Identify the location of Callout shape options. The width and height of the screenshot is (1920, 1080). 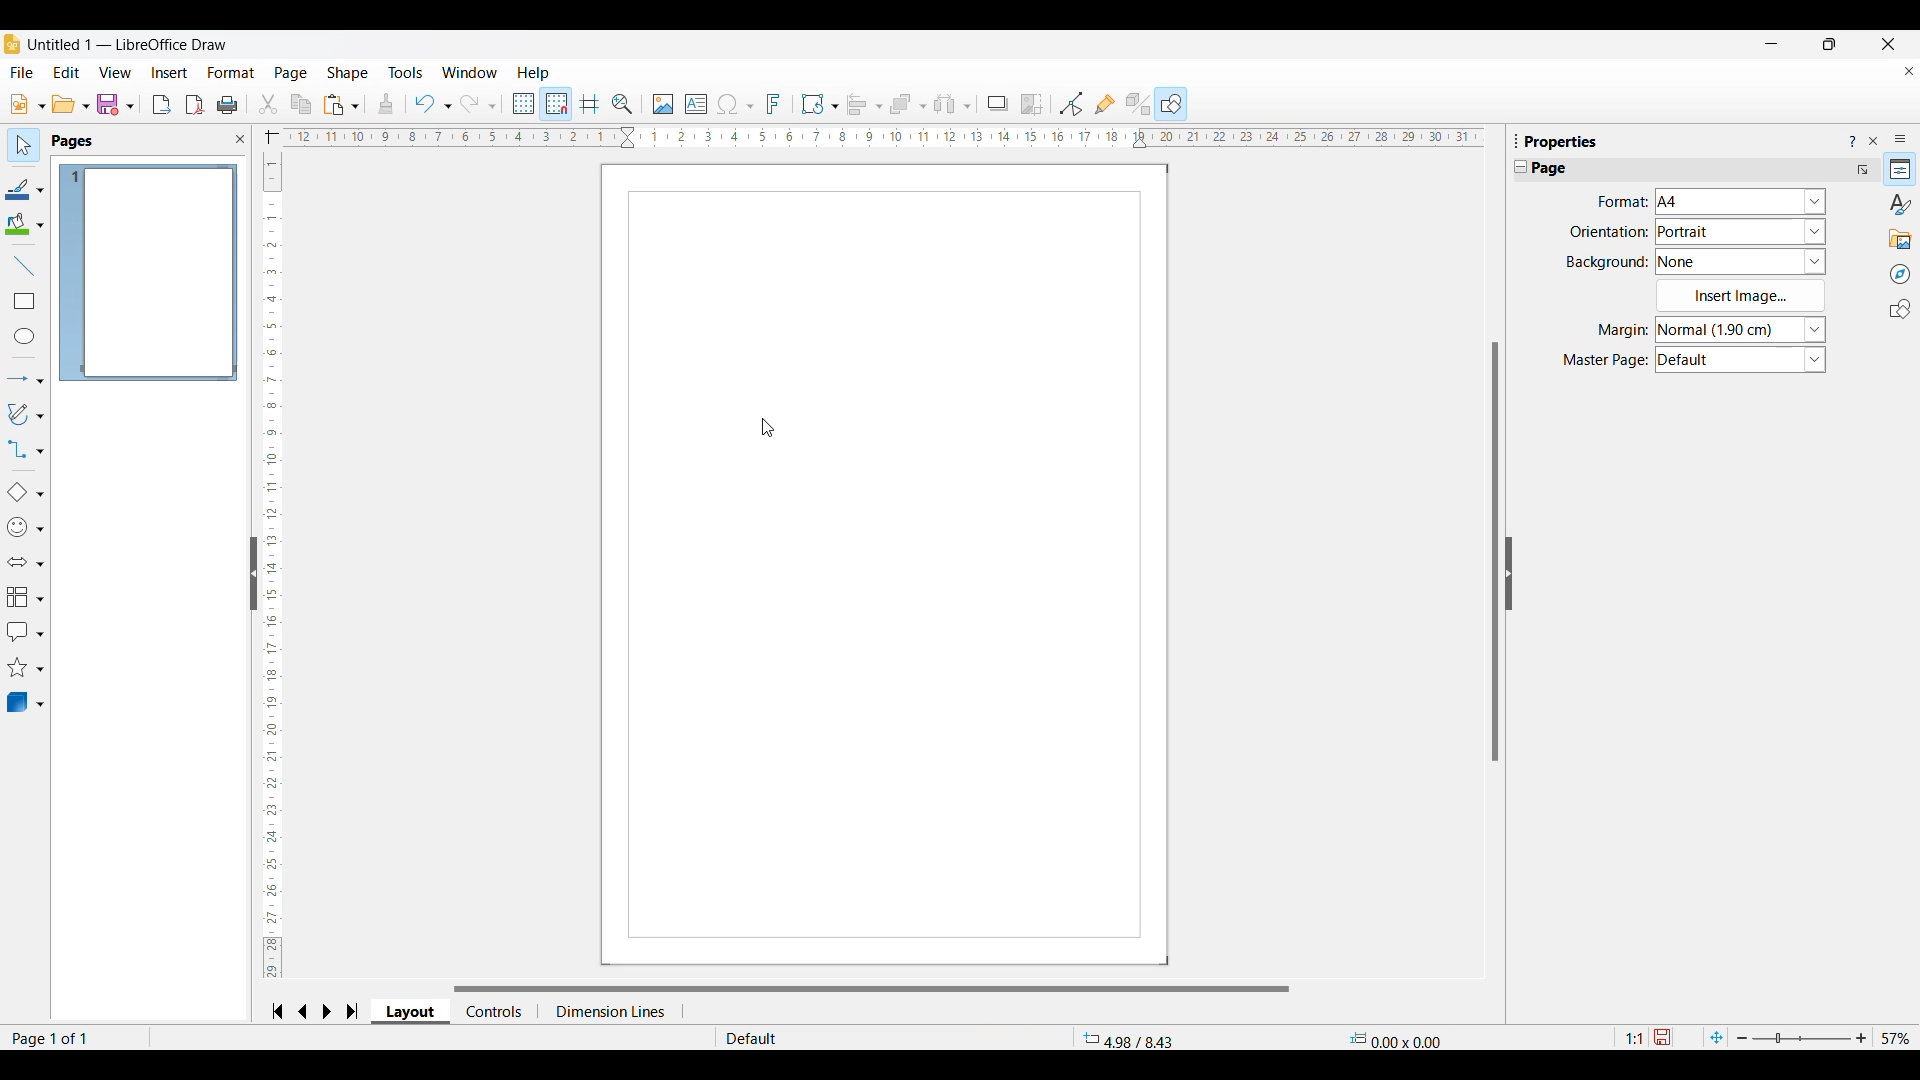
(25, 632).